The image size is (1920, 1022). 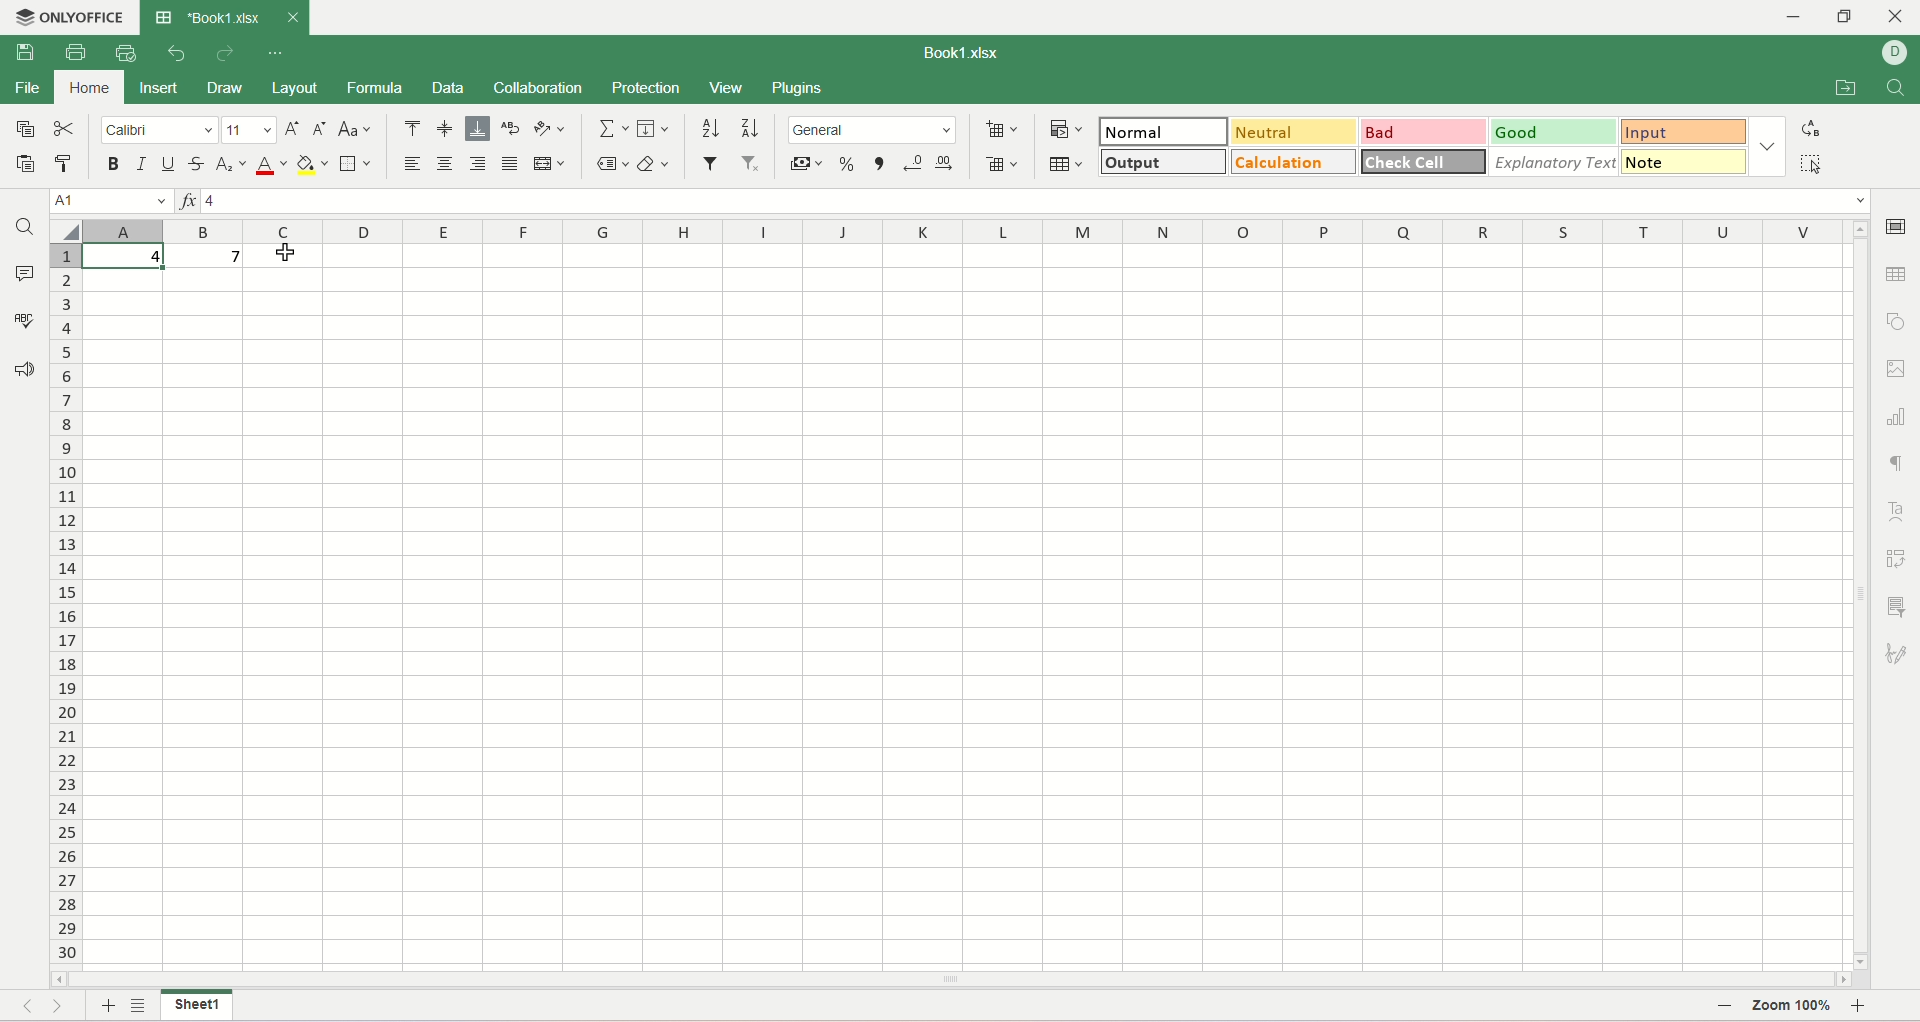 What do you see at coordinates (1897, 229) in the screenshot?
I see `cell settings` at bounding box center [1897, 229].